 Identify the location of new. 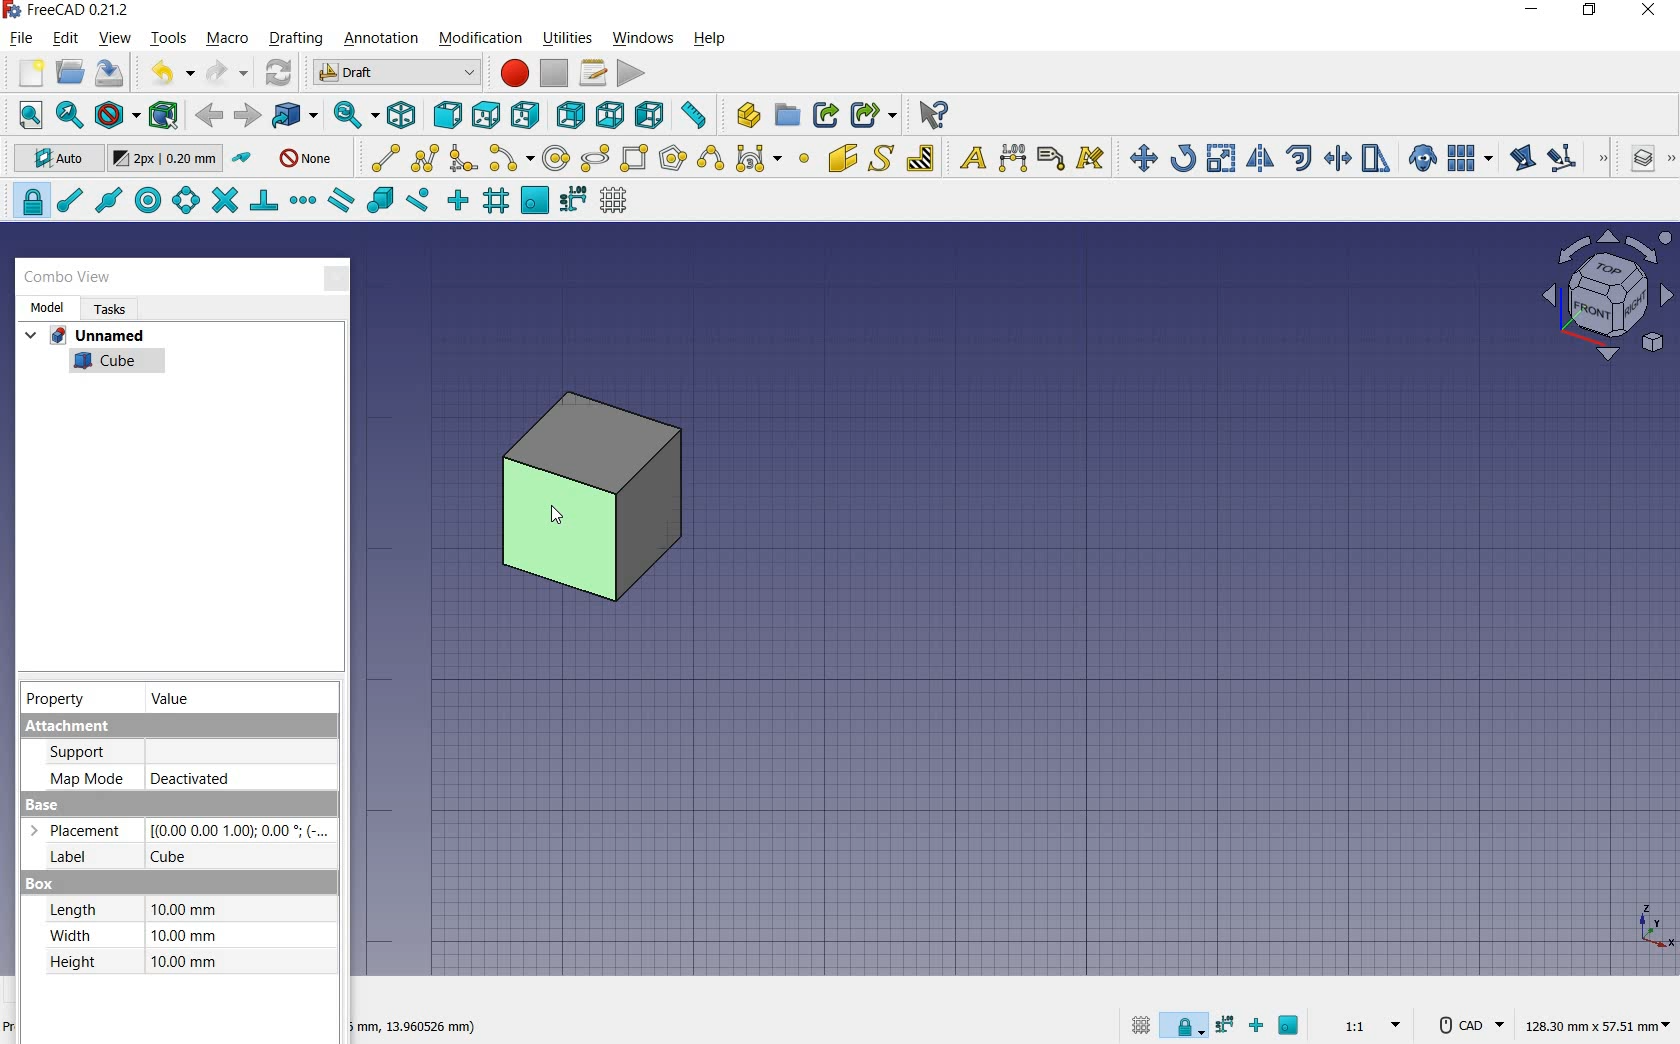
(25, 73).